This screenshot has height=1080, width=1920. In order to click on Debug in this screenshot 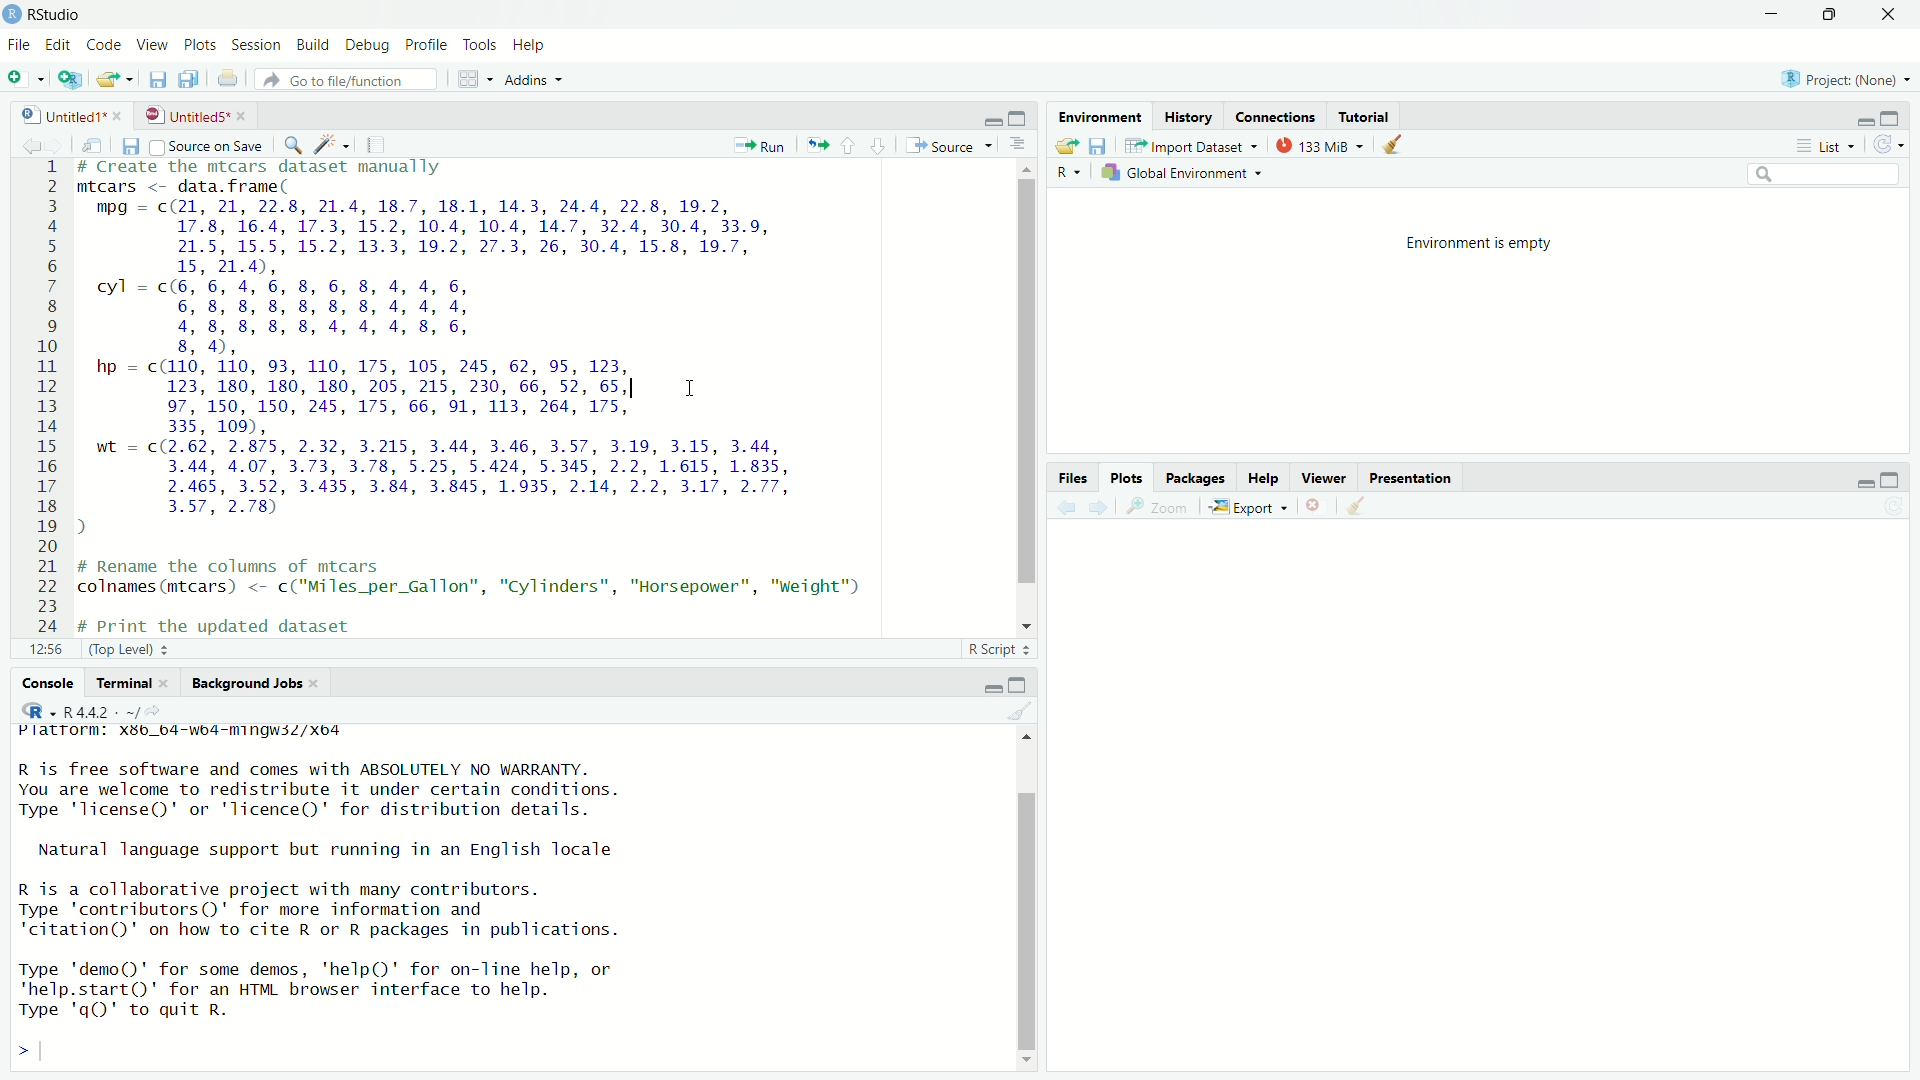, I will do `click(368, 46)`.